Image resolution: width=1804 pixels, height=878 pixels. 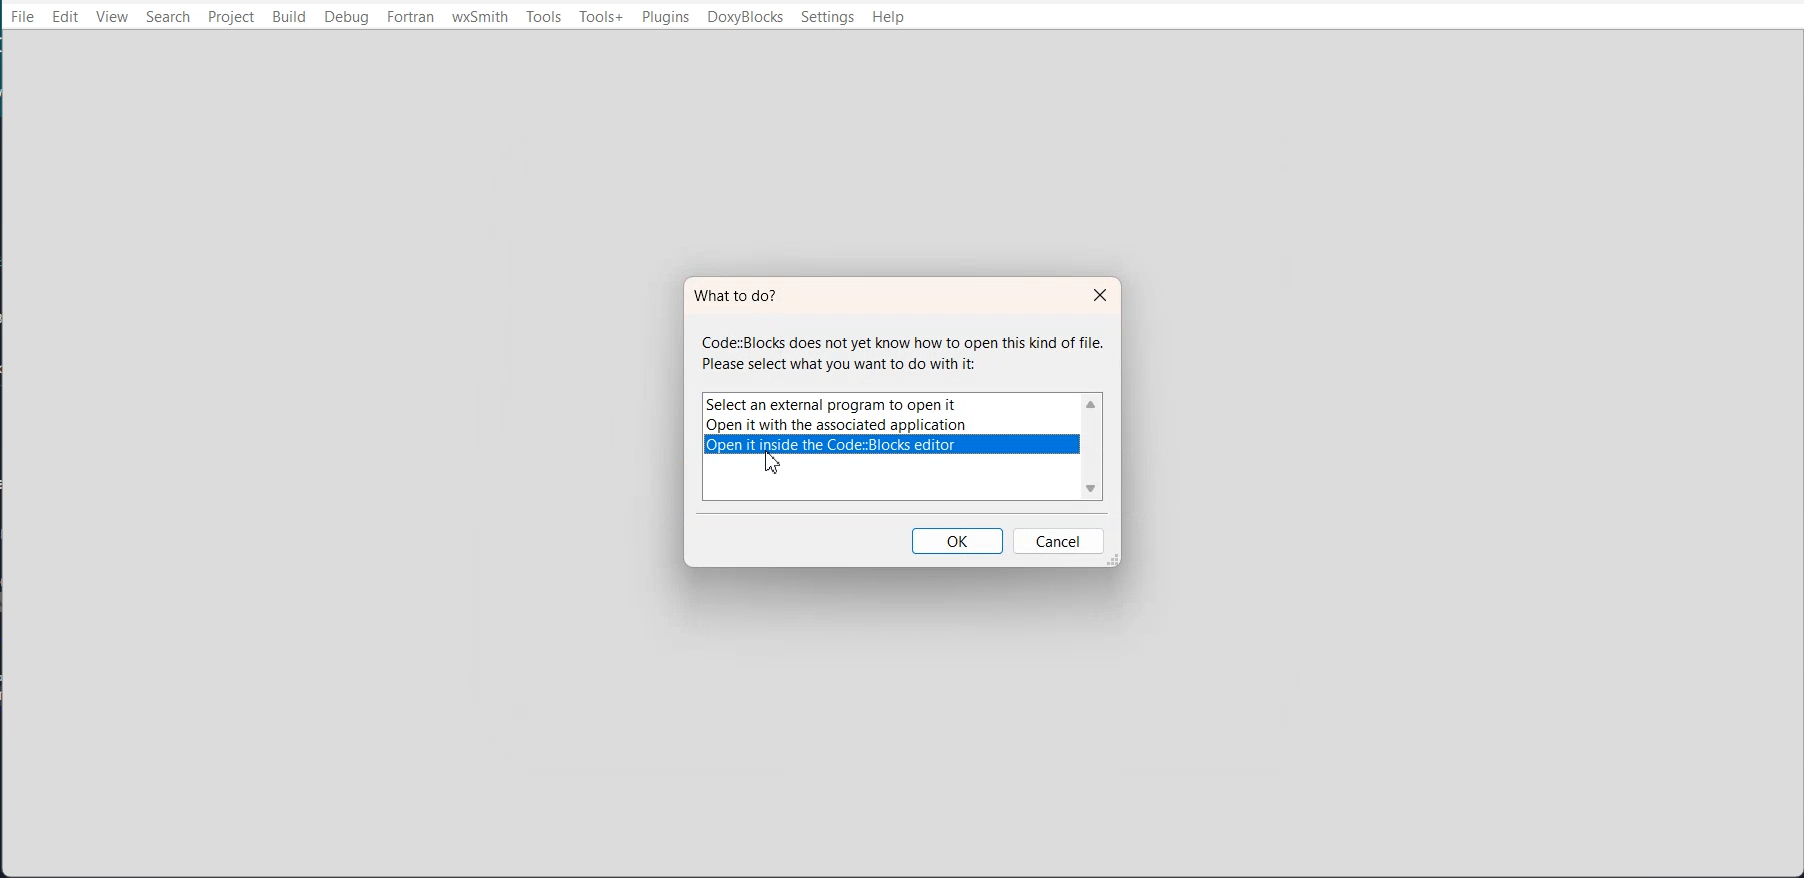 I want to click on Settings, so click(x=827, y=17).